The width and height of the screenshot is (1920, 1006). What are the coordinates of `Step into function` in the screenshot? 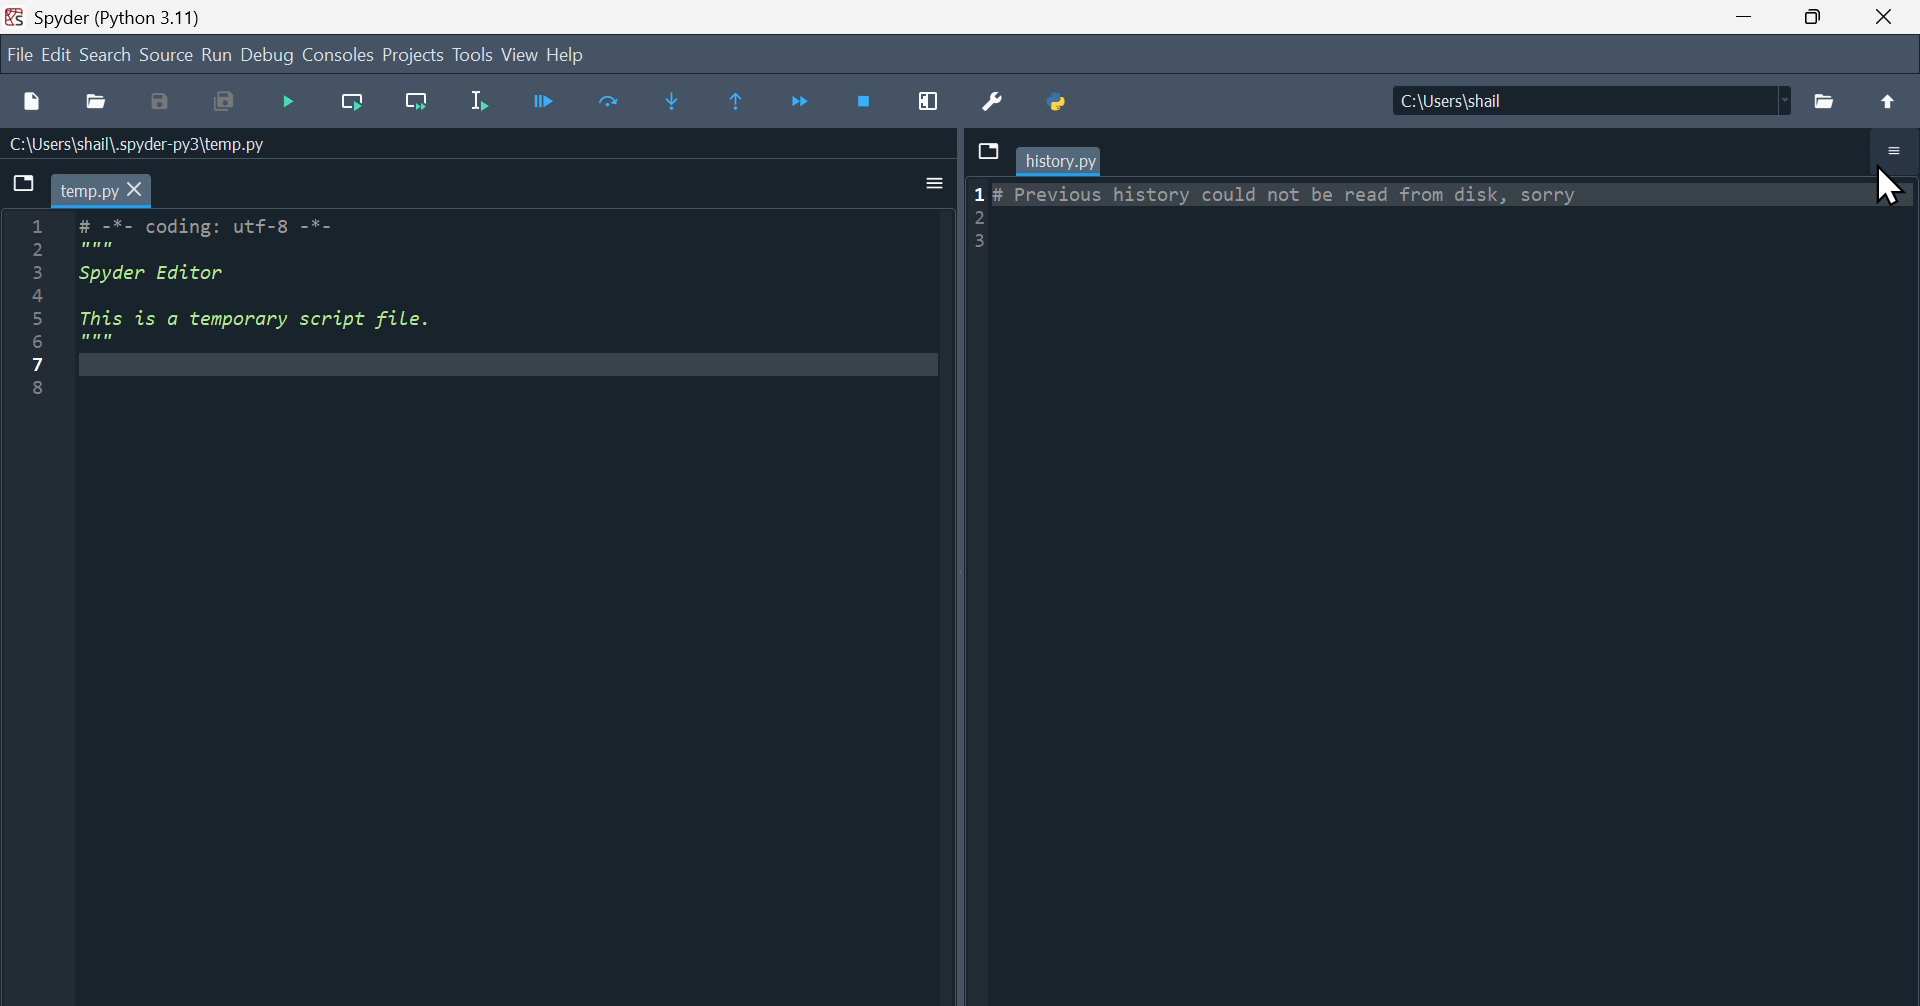 It's located at (676, 101).